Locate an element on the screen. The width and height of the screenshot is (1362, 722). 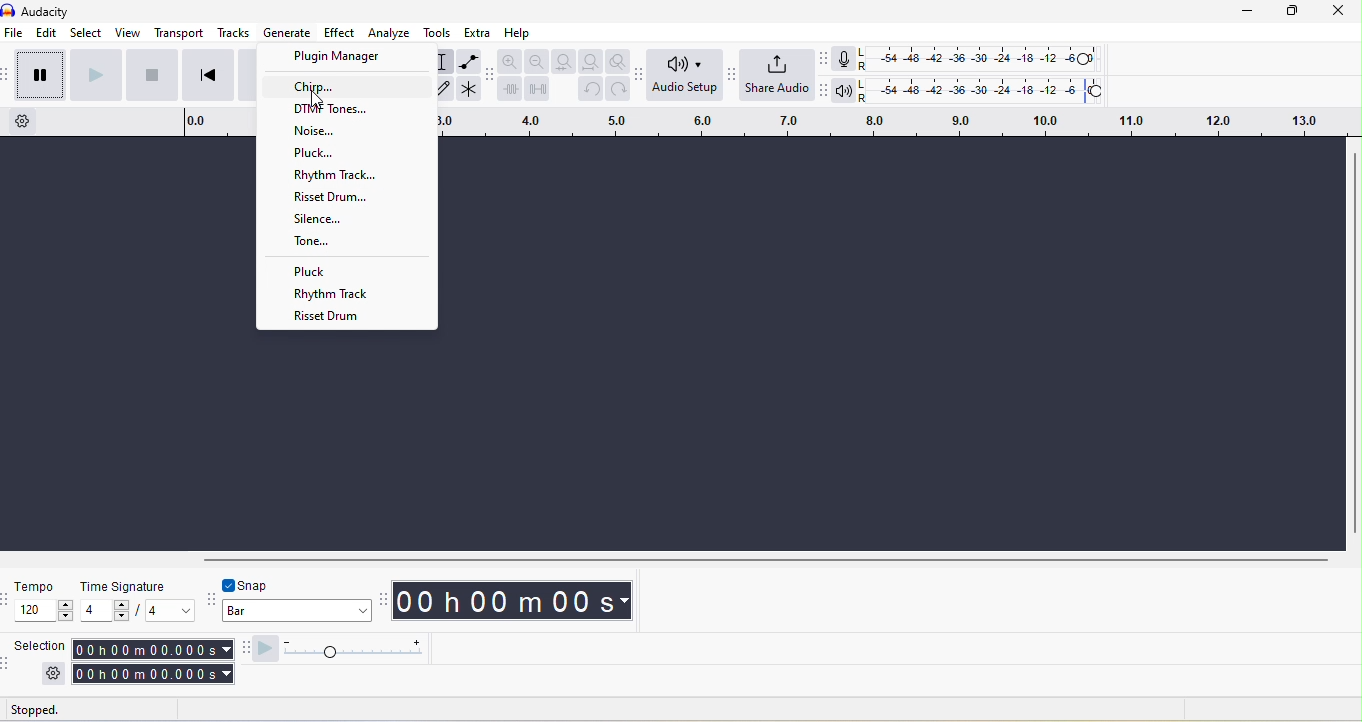
audacity playback meter toolbar is located at coordinates (824, 88).